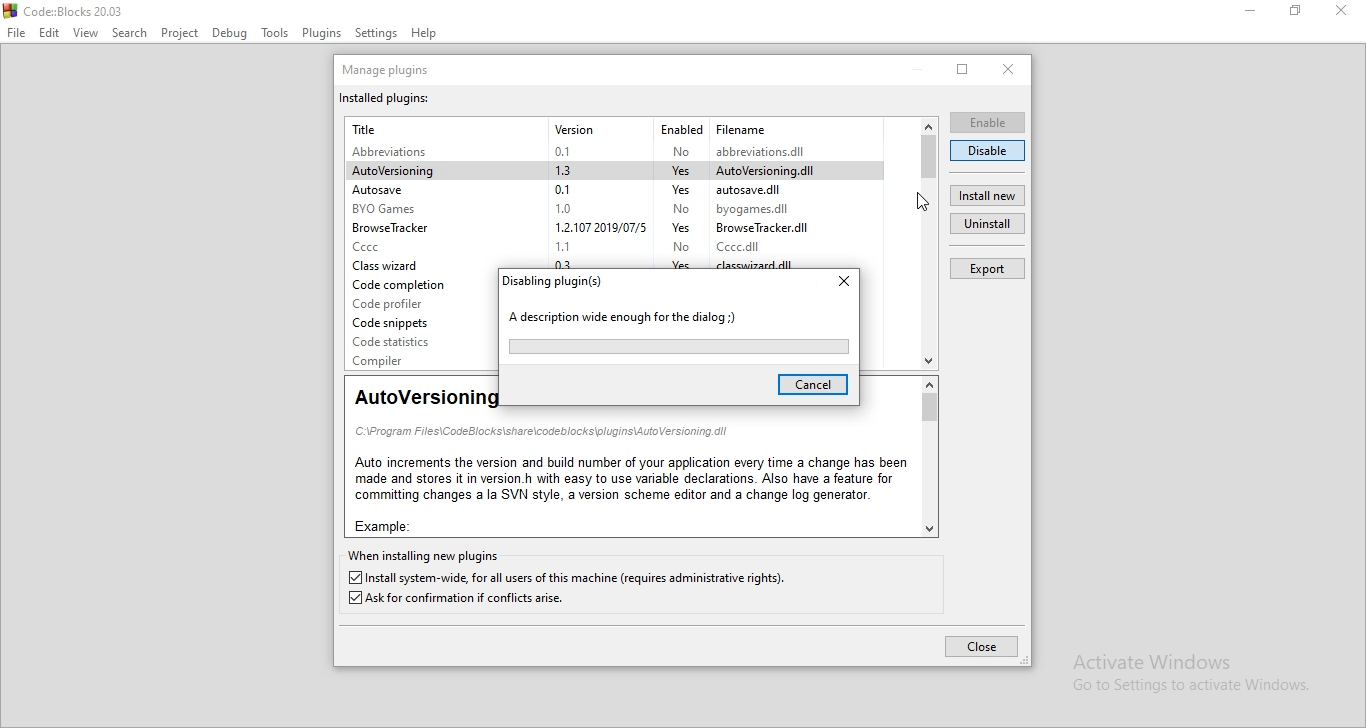  Describe the element at coordinates (987, 151) in the screenshot. I see `disable` at that location.